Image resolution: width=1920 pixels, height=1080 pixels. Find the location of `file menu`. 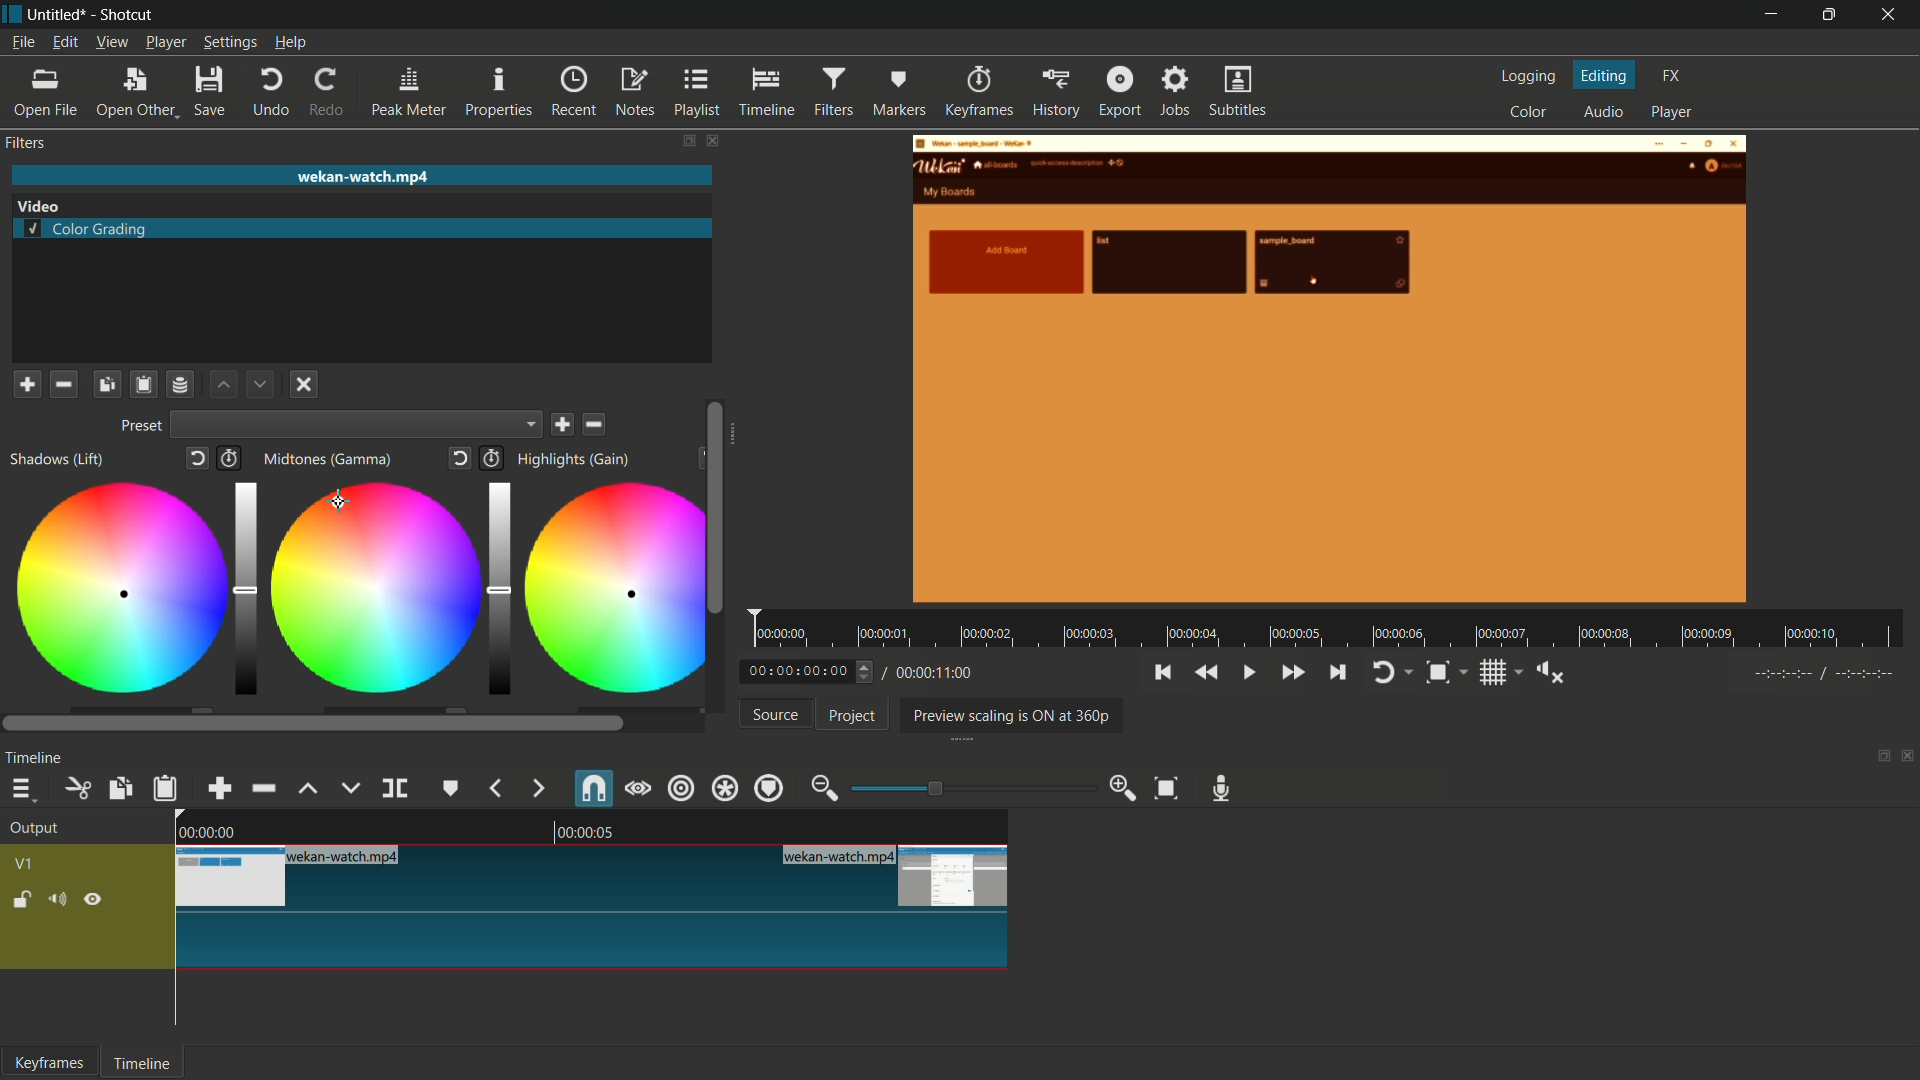

file menu is located at coordinates (23, 42).